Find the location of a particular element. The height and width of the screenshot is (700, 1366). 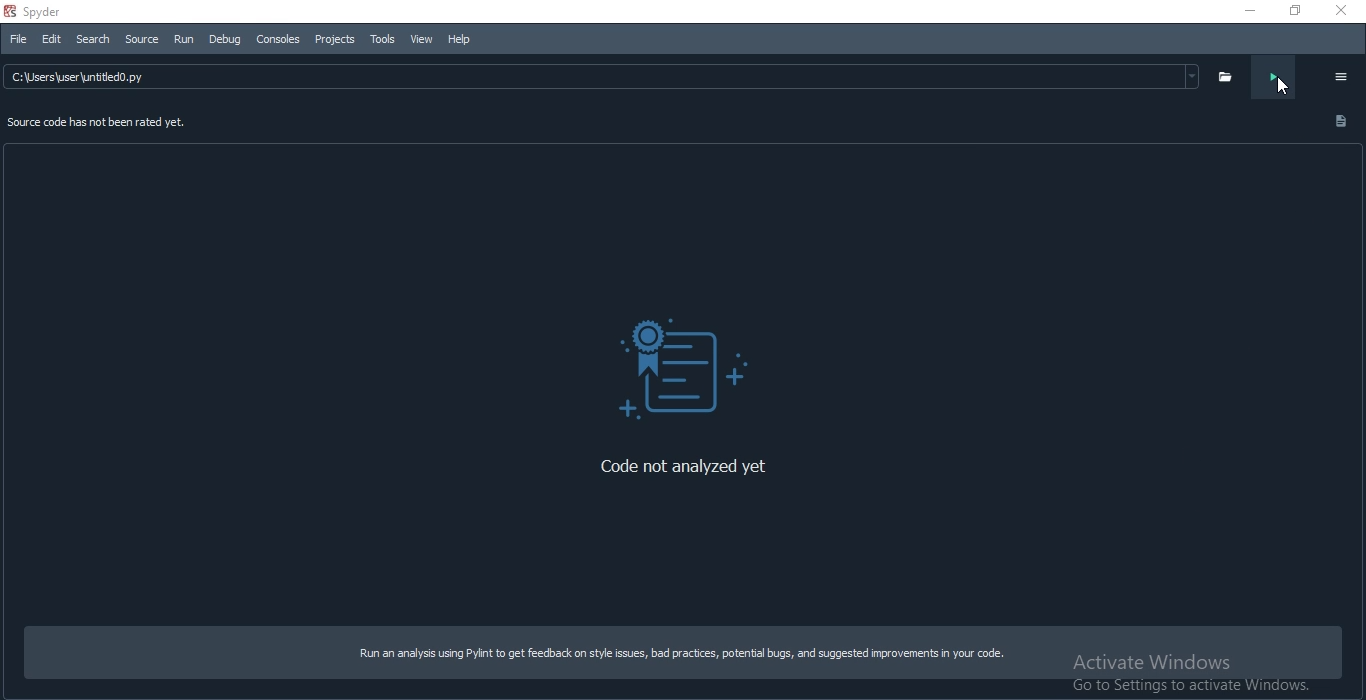

‘Code not analyzed yet is located at coordinates (687, 470).